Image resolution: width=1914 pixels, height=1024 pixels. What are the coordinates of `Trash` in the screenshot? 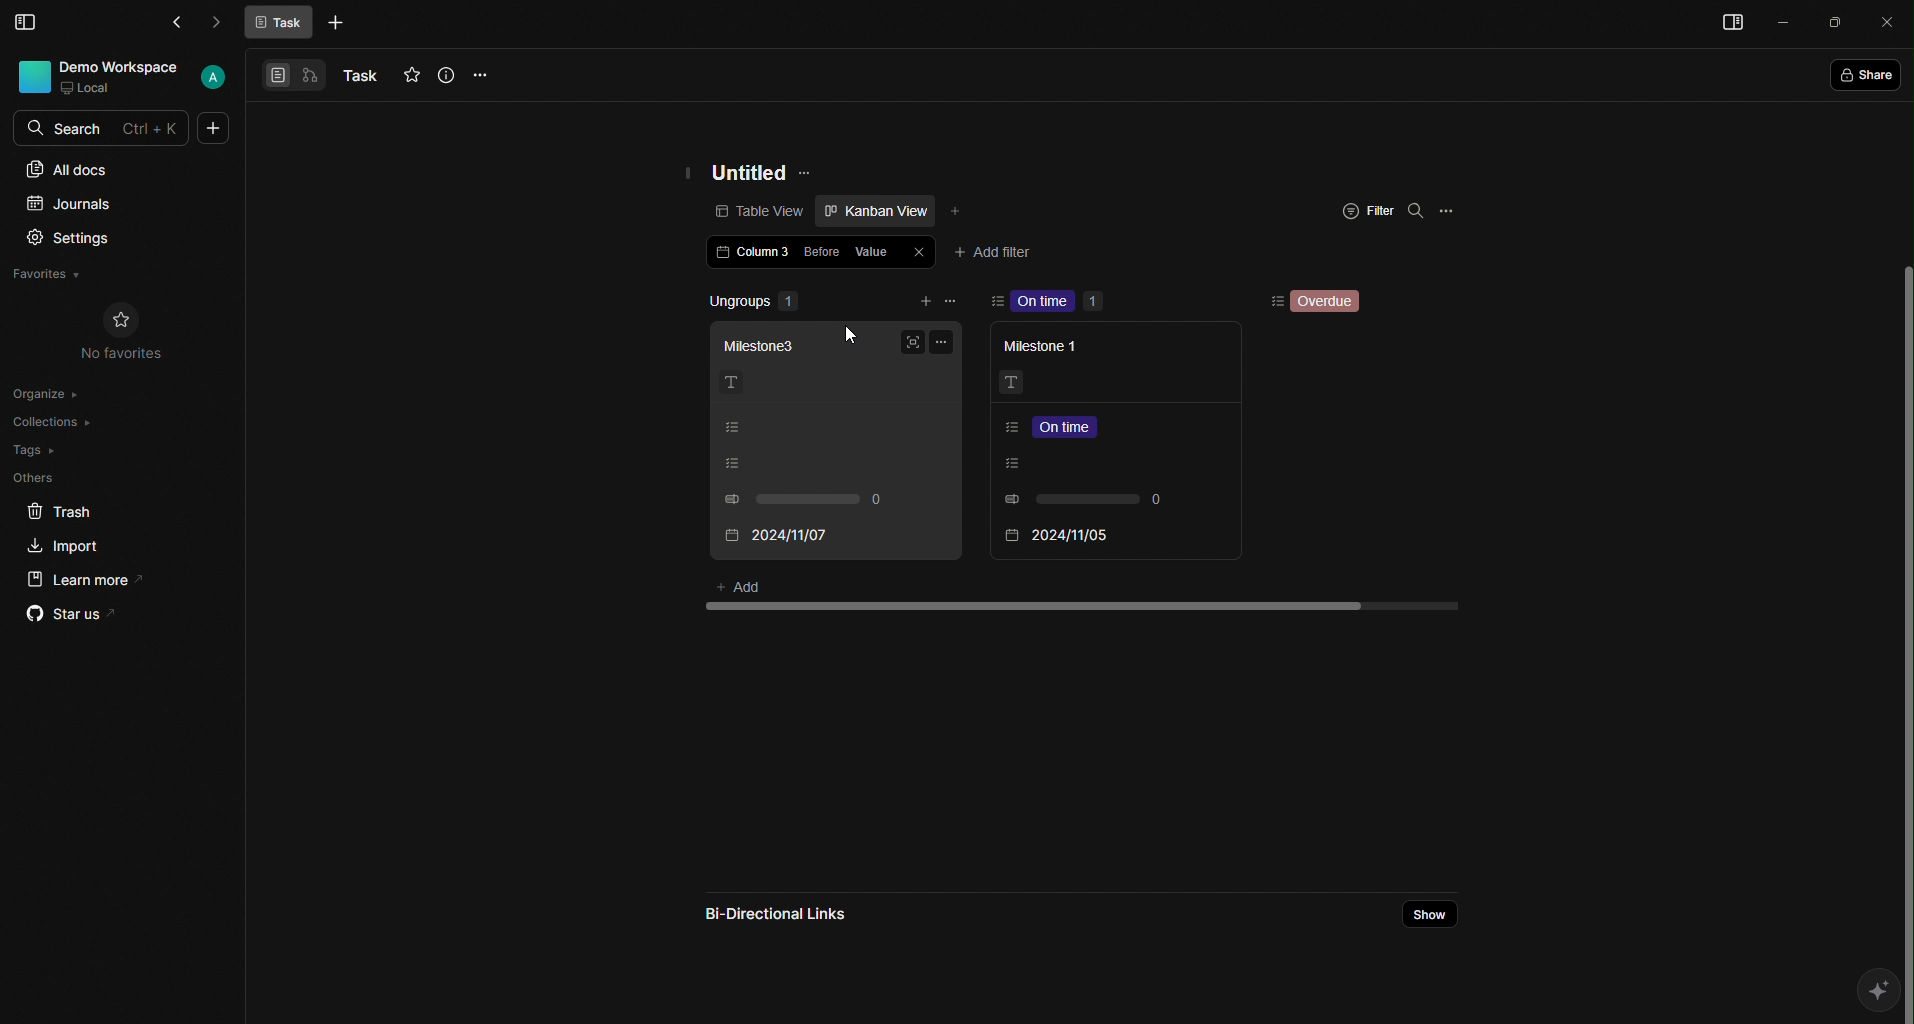 It's located at (60, 510).